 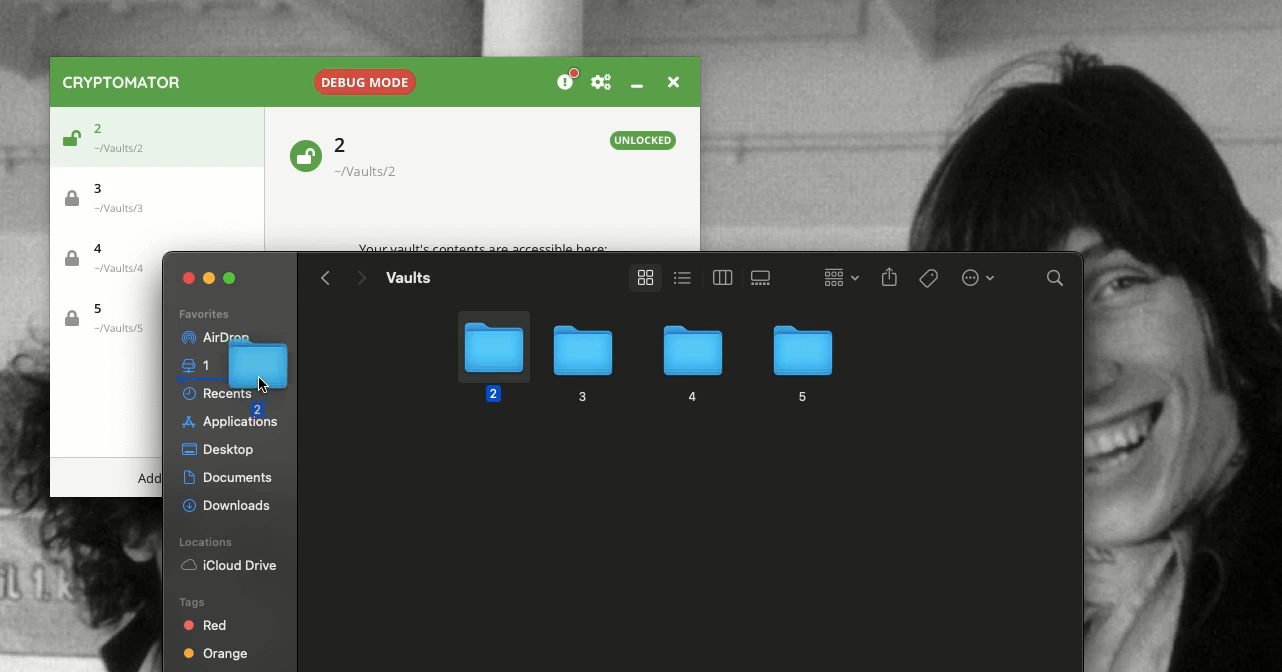 I want to click on Locations, so click(x=209, y=542).